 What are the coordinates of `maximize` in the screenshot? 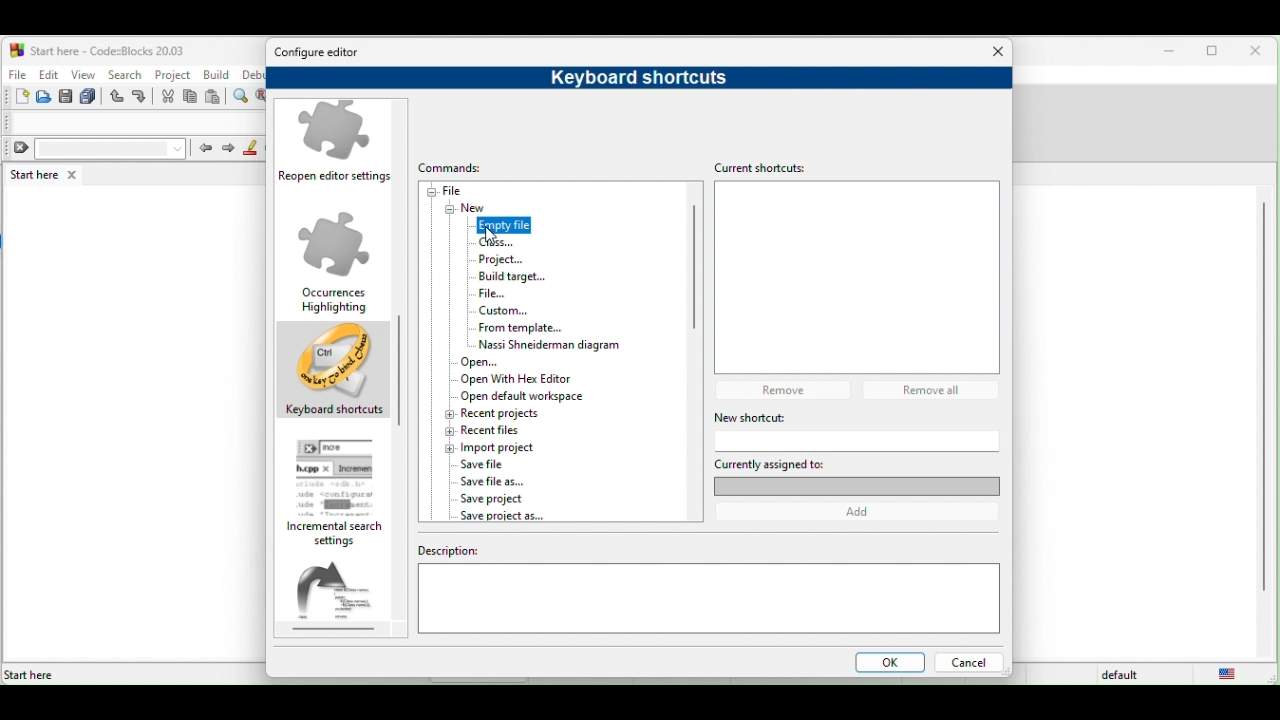 It's located at (1216, 53).